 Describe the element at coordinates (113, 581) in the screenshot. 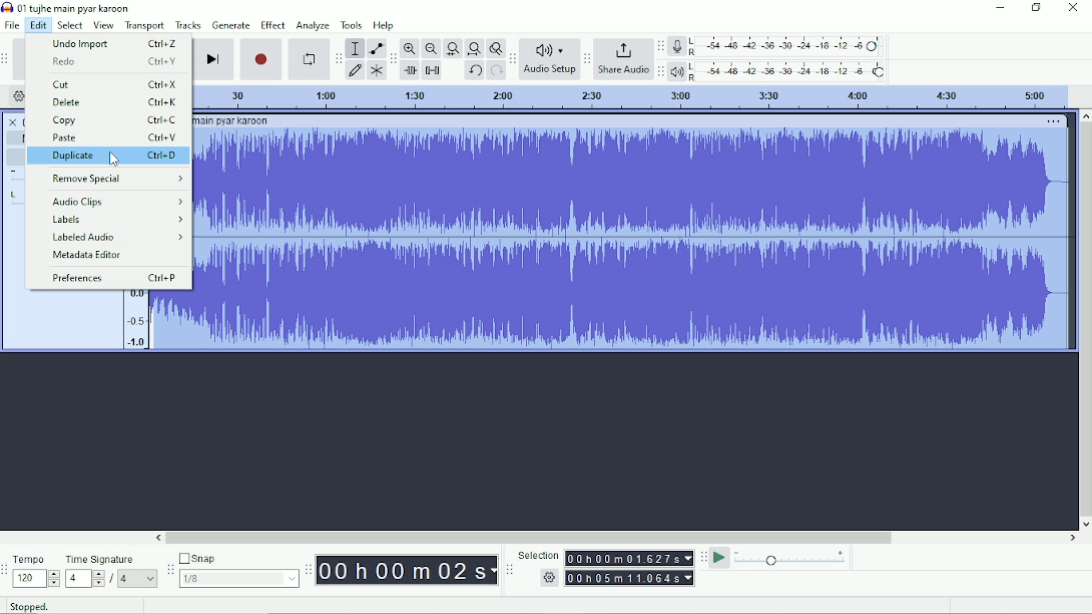

I see `/` at that location.